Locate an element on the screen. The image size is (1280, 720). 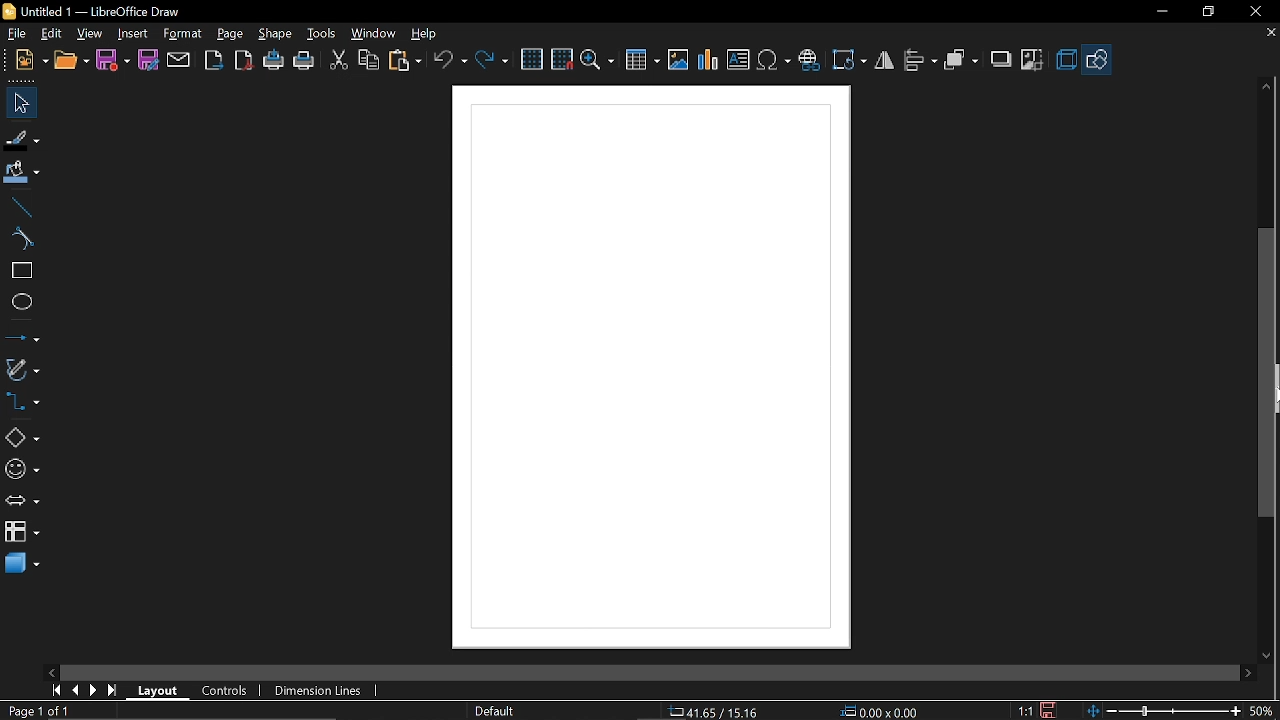
Basic shapes is located at coordinates (22, 439).